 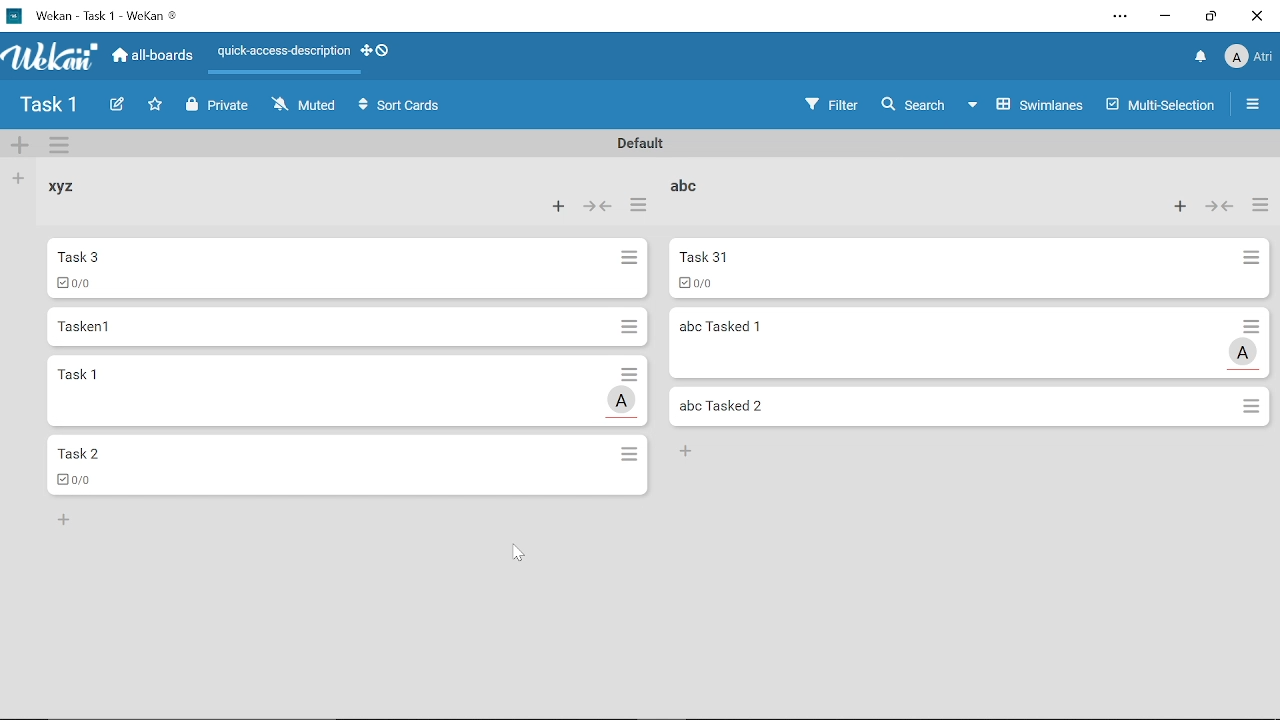 I want to click on Task 3, so click(x=348, y=266).